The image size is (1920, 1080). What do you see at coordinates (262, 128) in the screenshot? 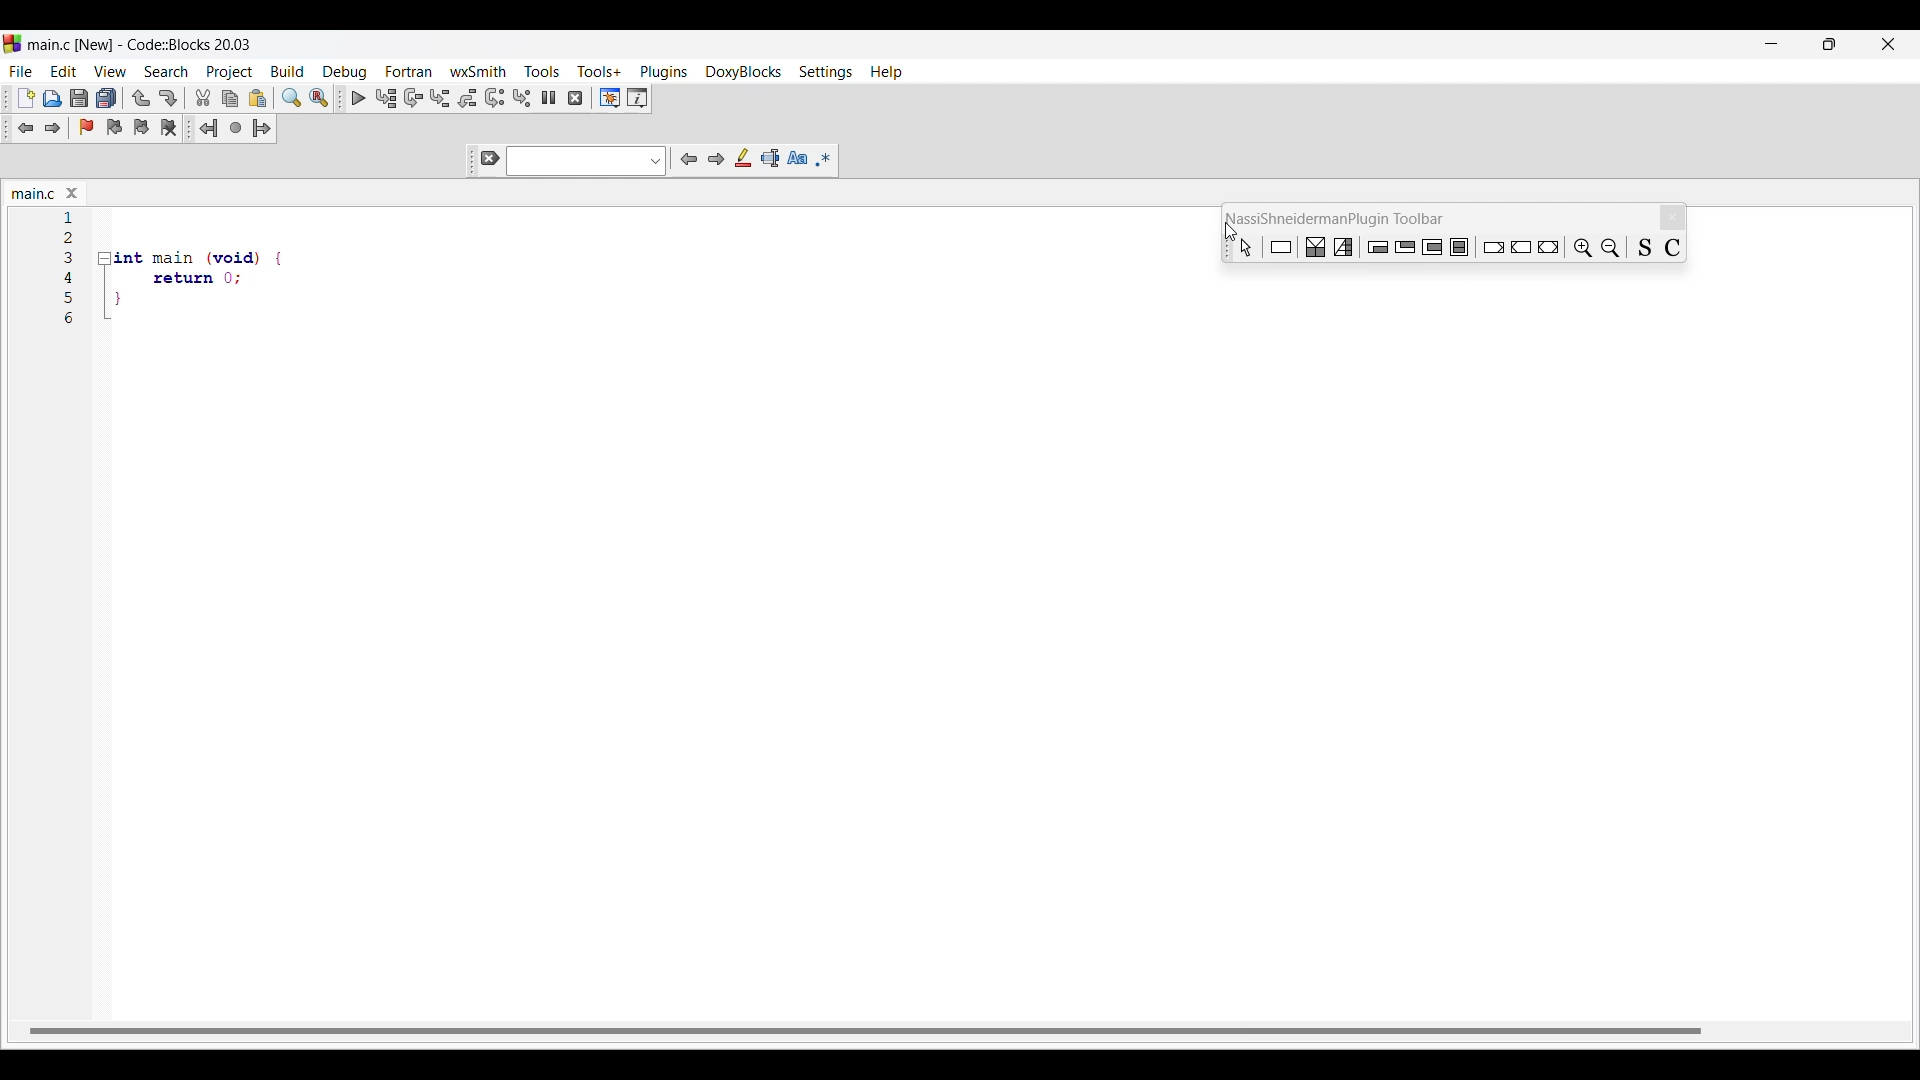
I see `Jump forward` at bounding box center [262, 128].